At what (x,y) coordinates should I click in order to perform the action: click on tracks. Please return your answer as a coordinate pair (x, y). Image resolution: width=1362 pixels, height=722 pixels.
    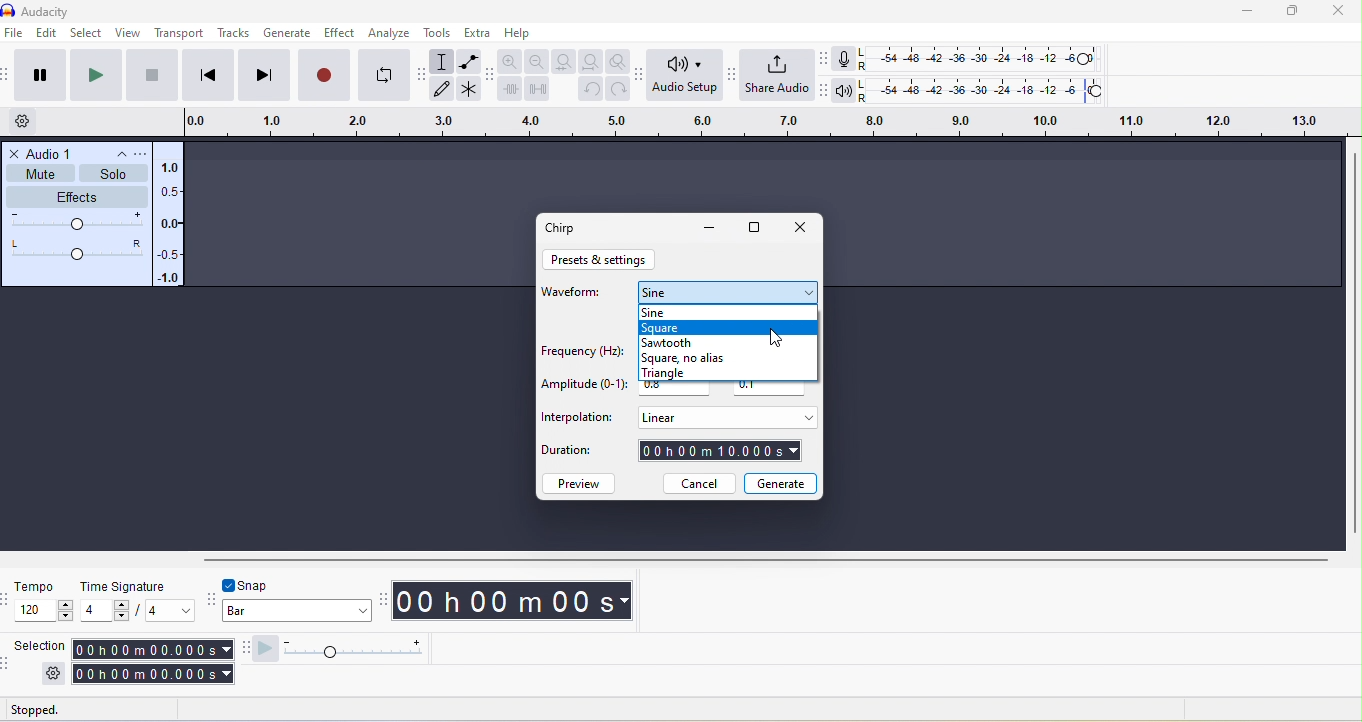
    Looking at the image, I should click on (233, 33).